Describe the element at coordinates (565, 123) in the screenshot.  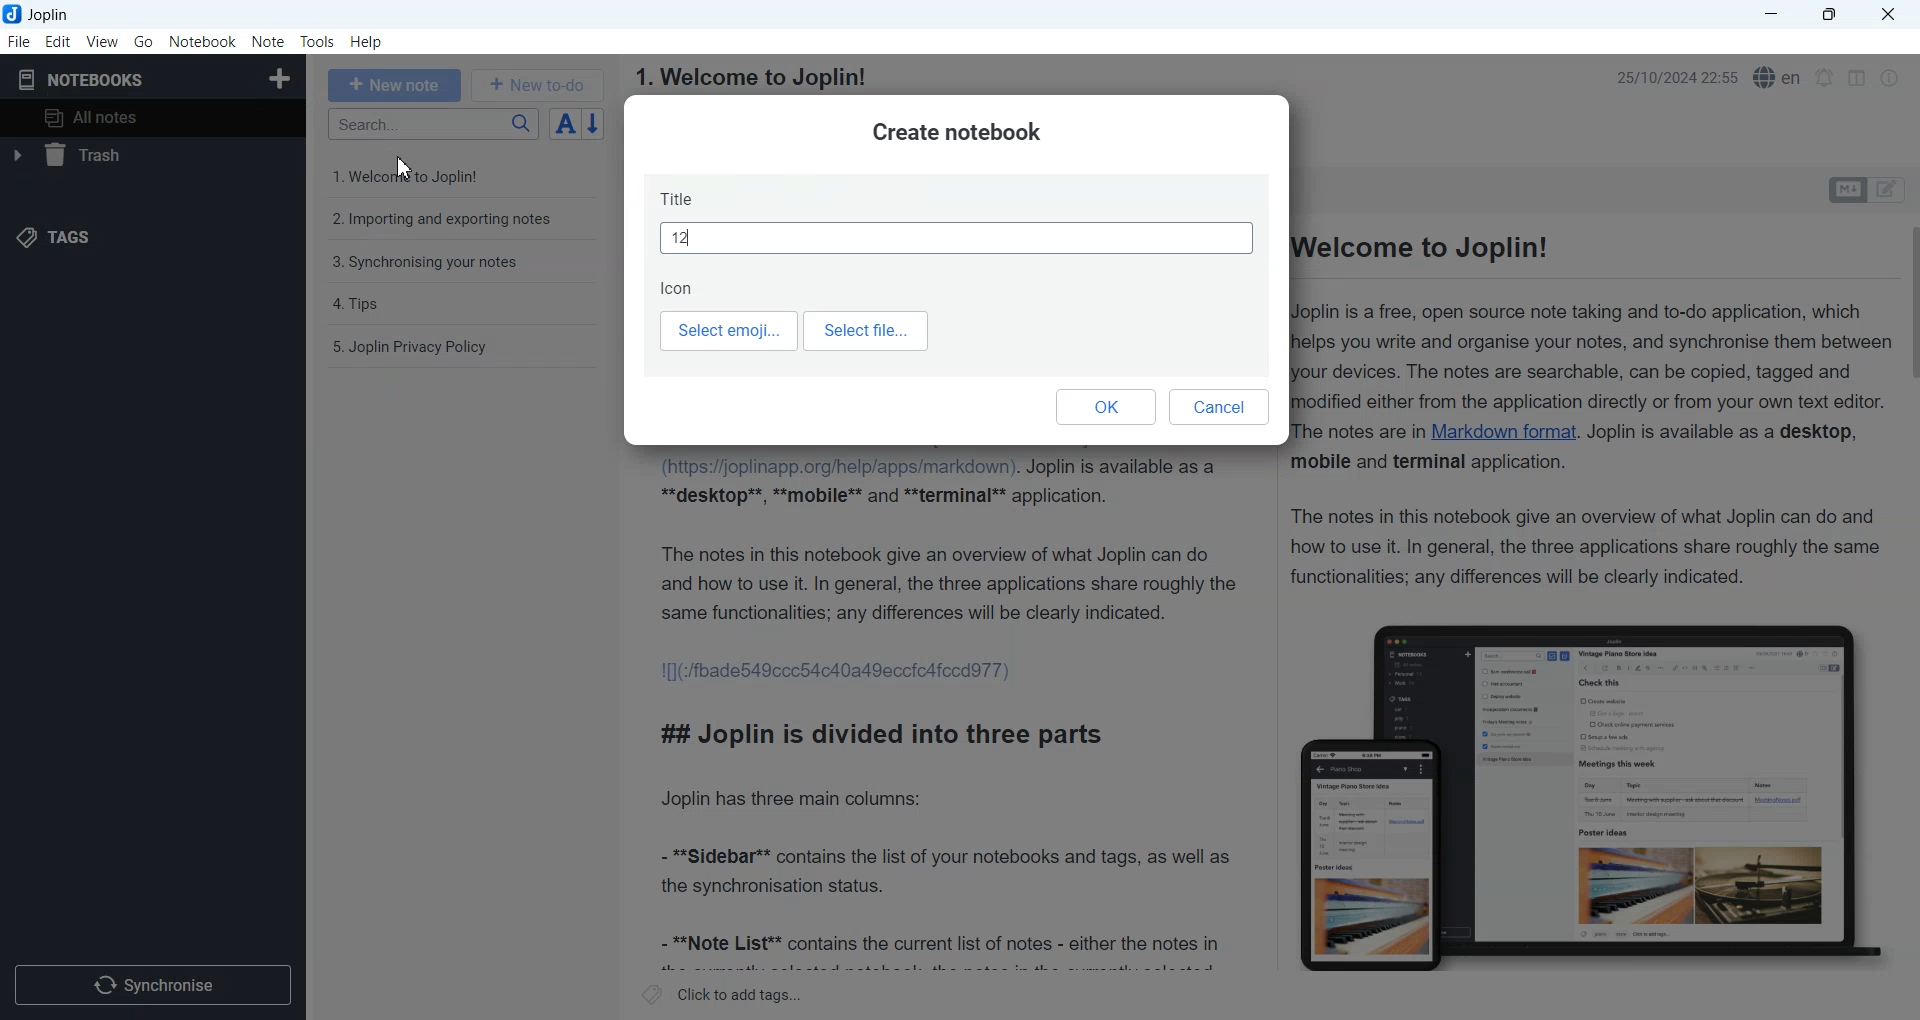
I see `Toggle sort order field` at that location.